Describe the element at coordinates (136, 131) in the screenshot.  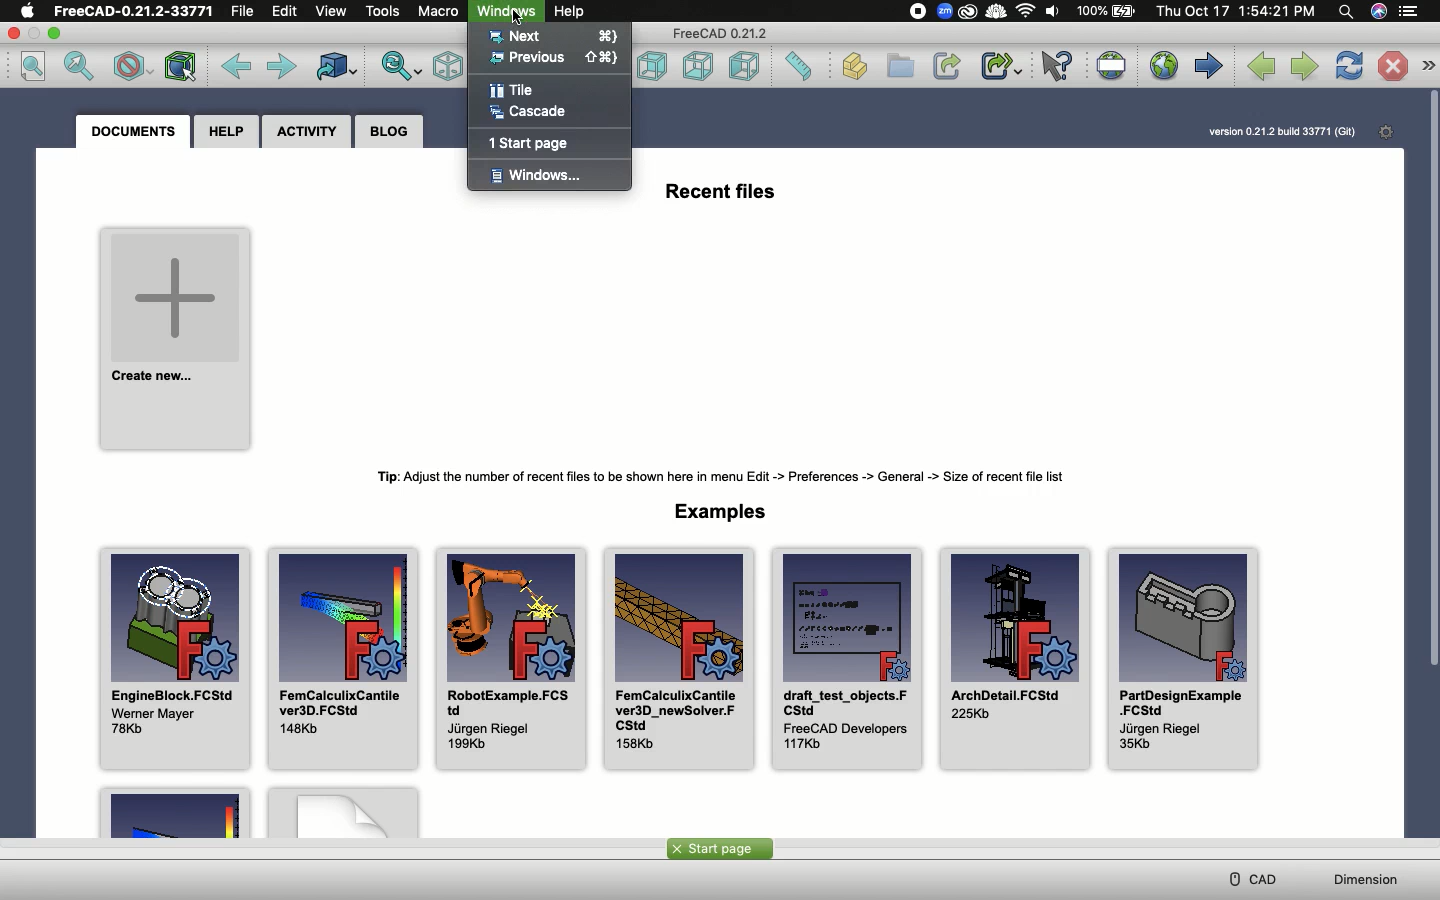
I see `Documents` at that location.